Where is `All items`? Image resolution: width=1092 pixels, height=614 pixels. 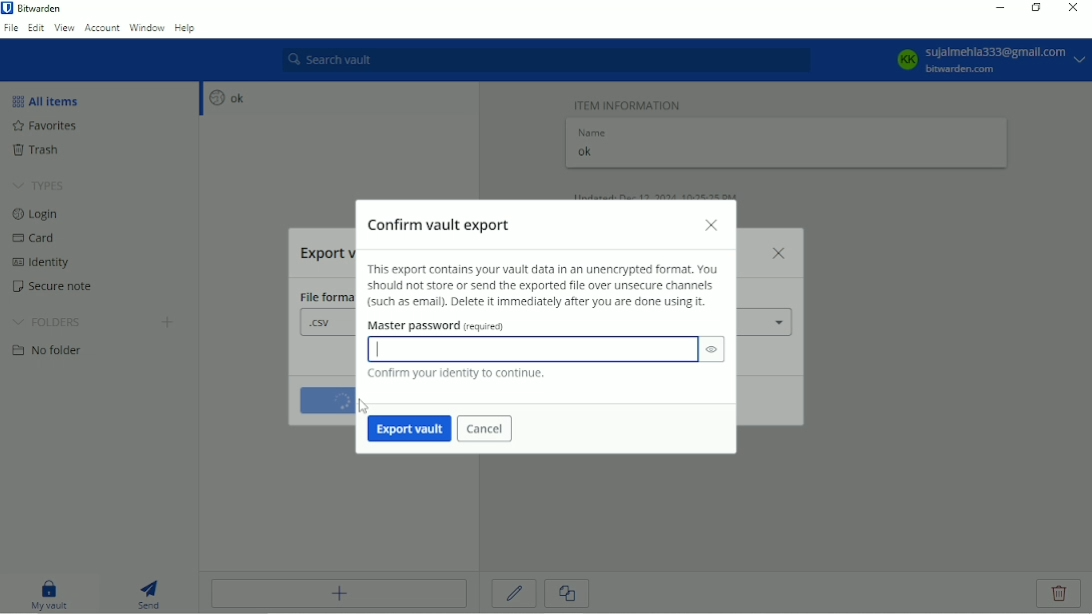
All items is located at coordinates (51, 100).